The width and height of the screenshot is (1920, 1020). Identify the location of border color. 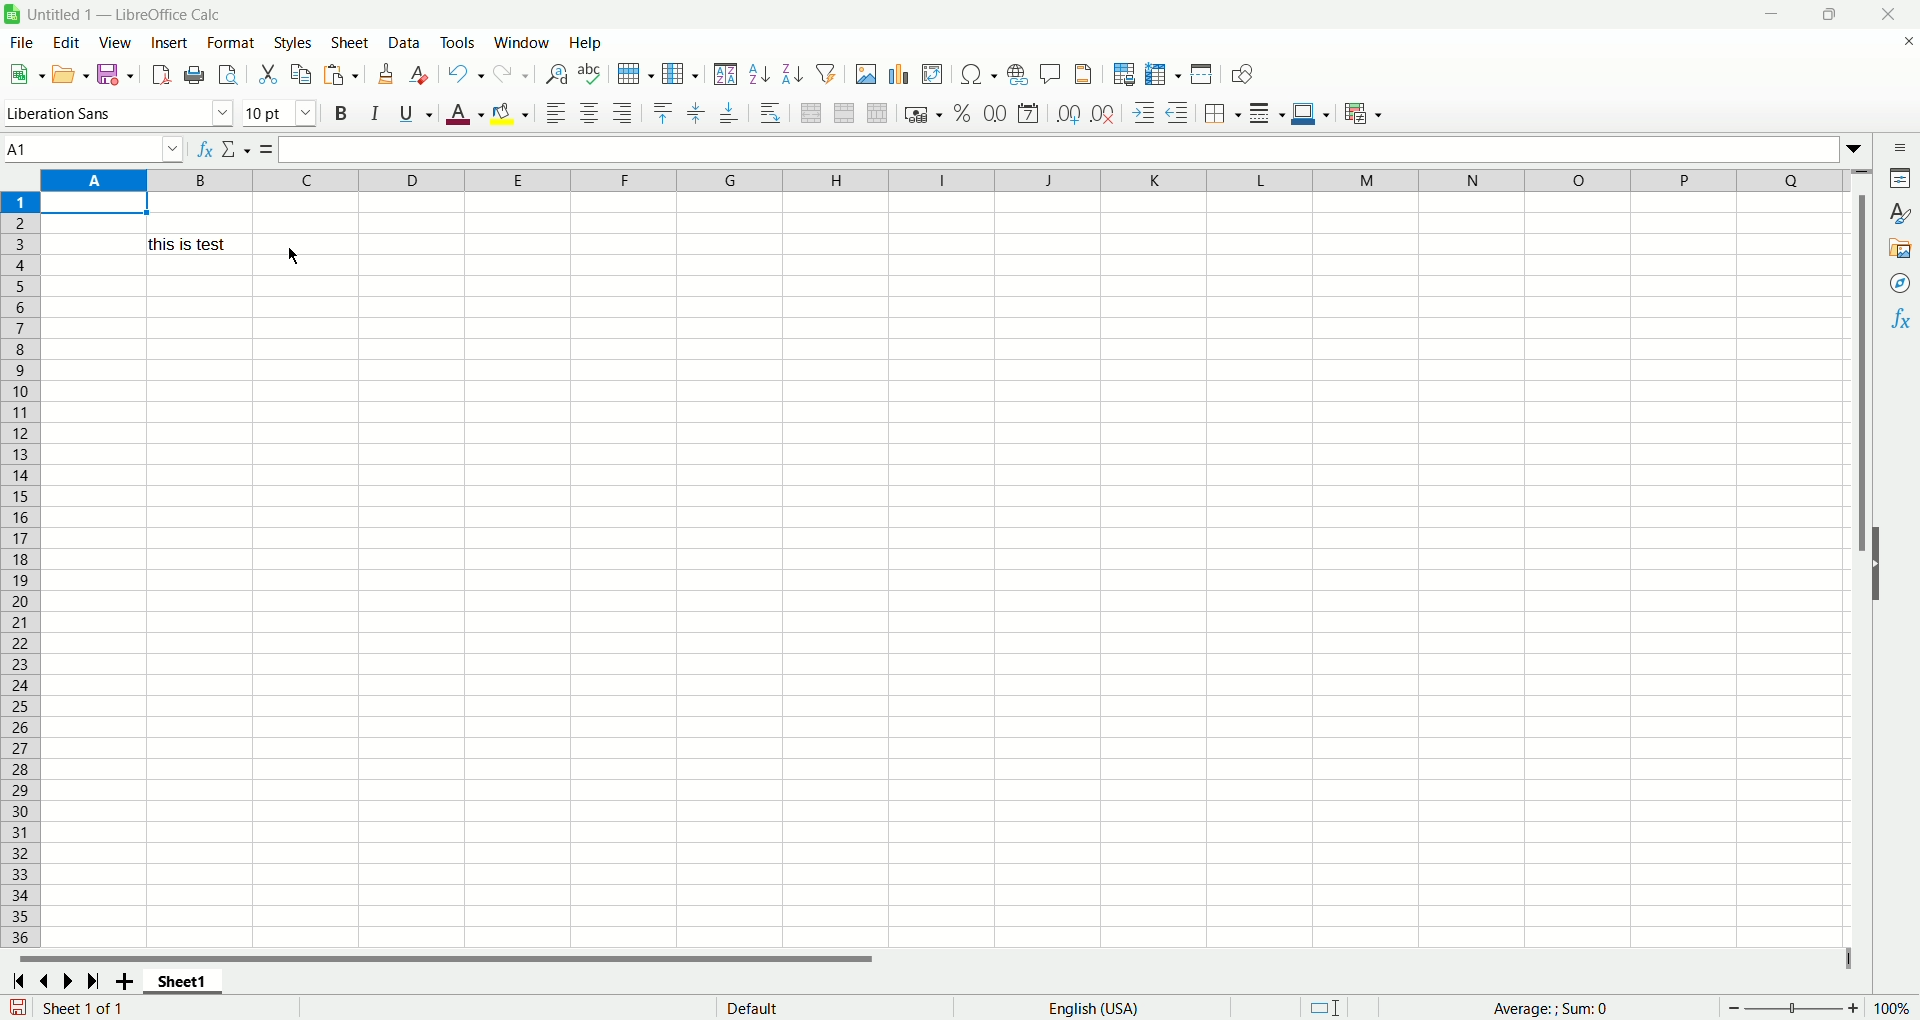
(1309, 111).